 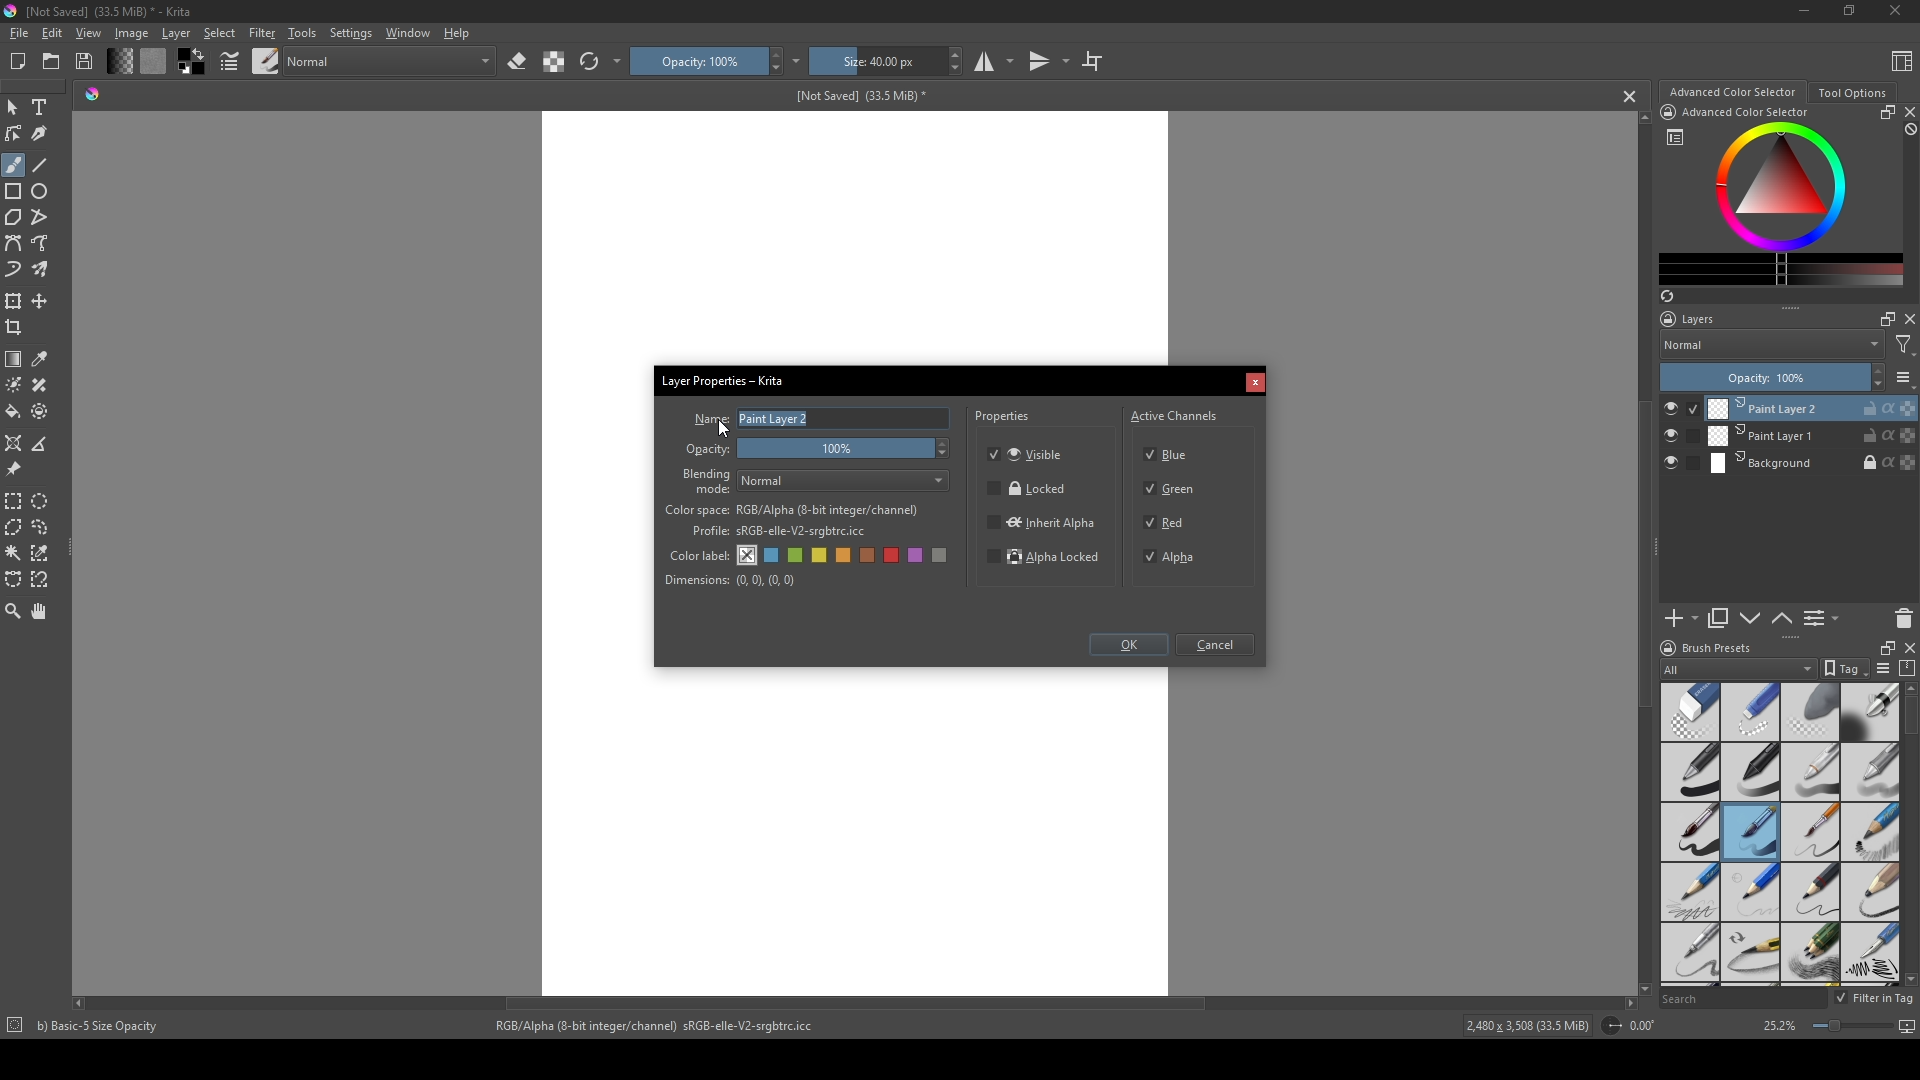 I want to click on grey pen, so click(x=1870, y=772).